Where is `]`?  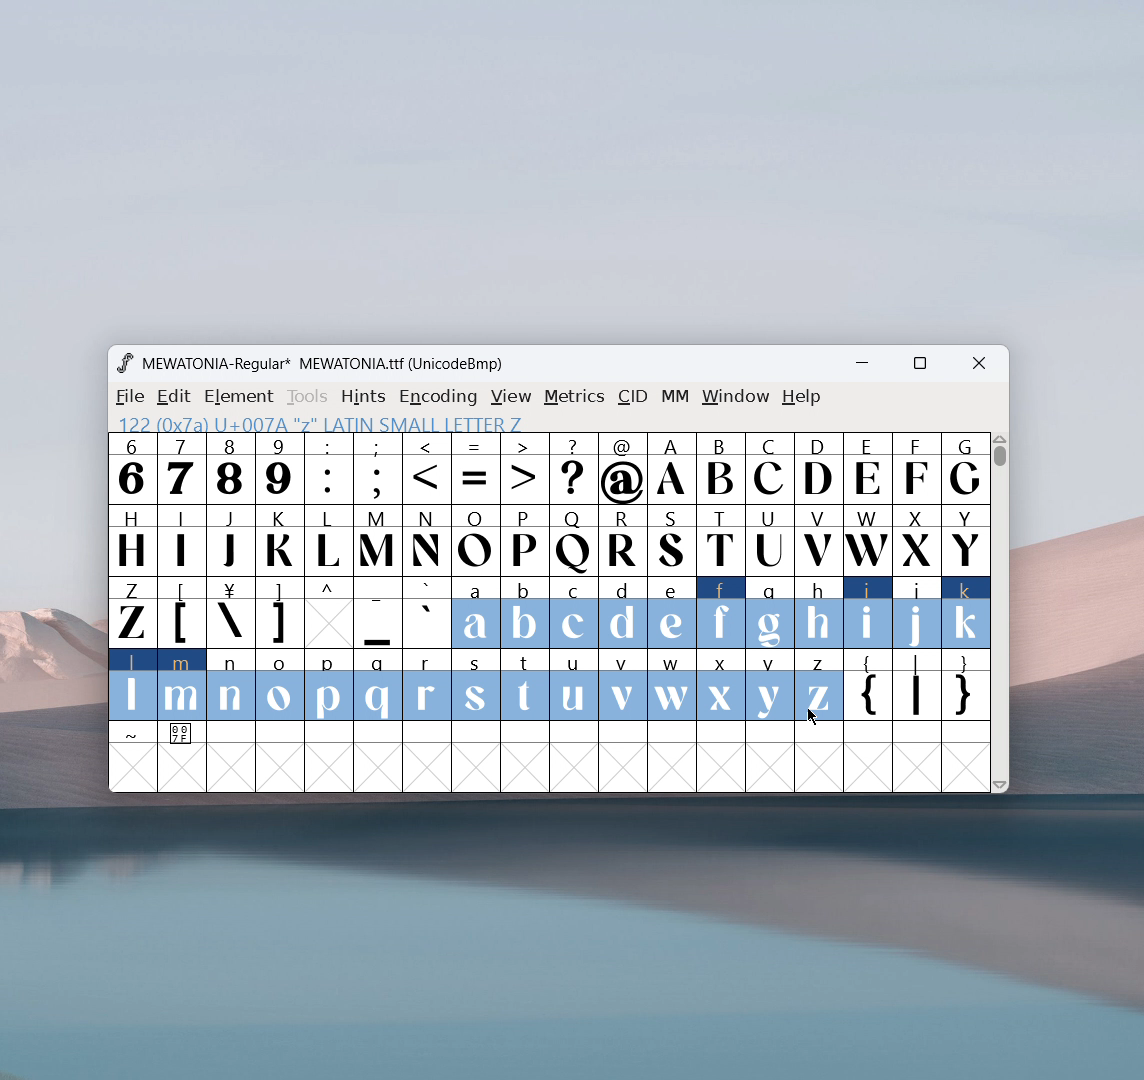 ] is located at coordinates (279, 613).